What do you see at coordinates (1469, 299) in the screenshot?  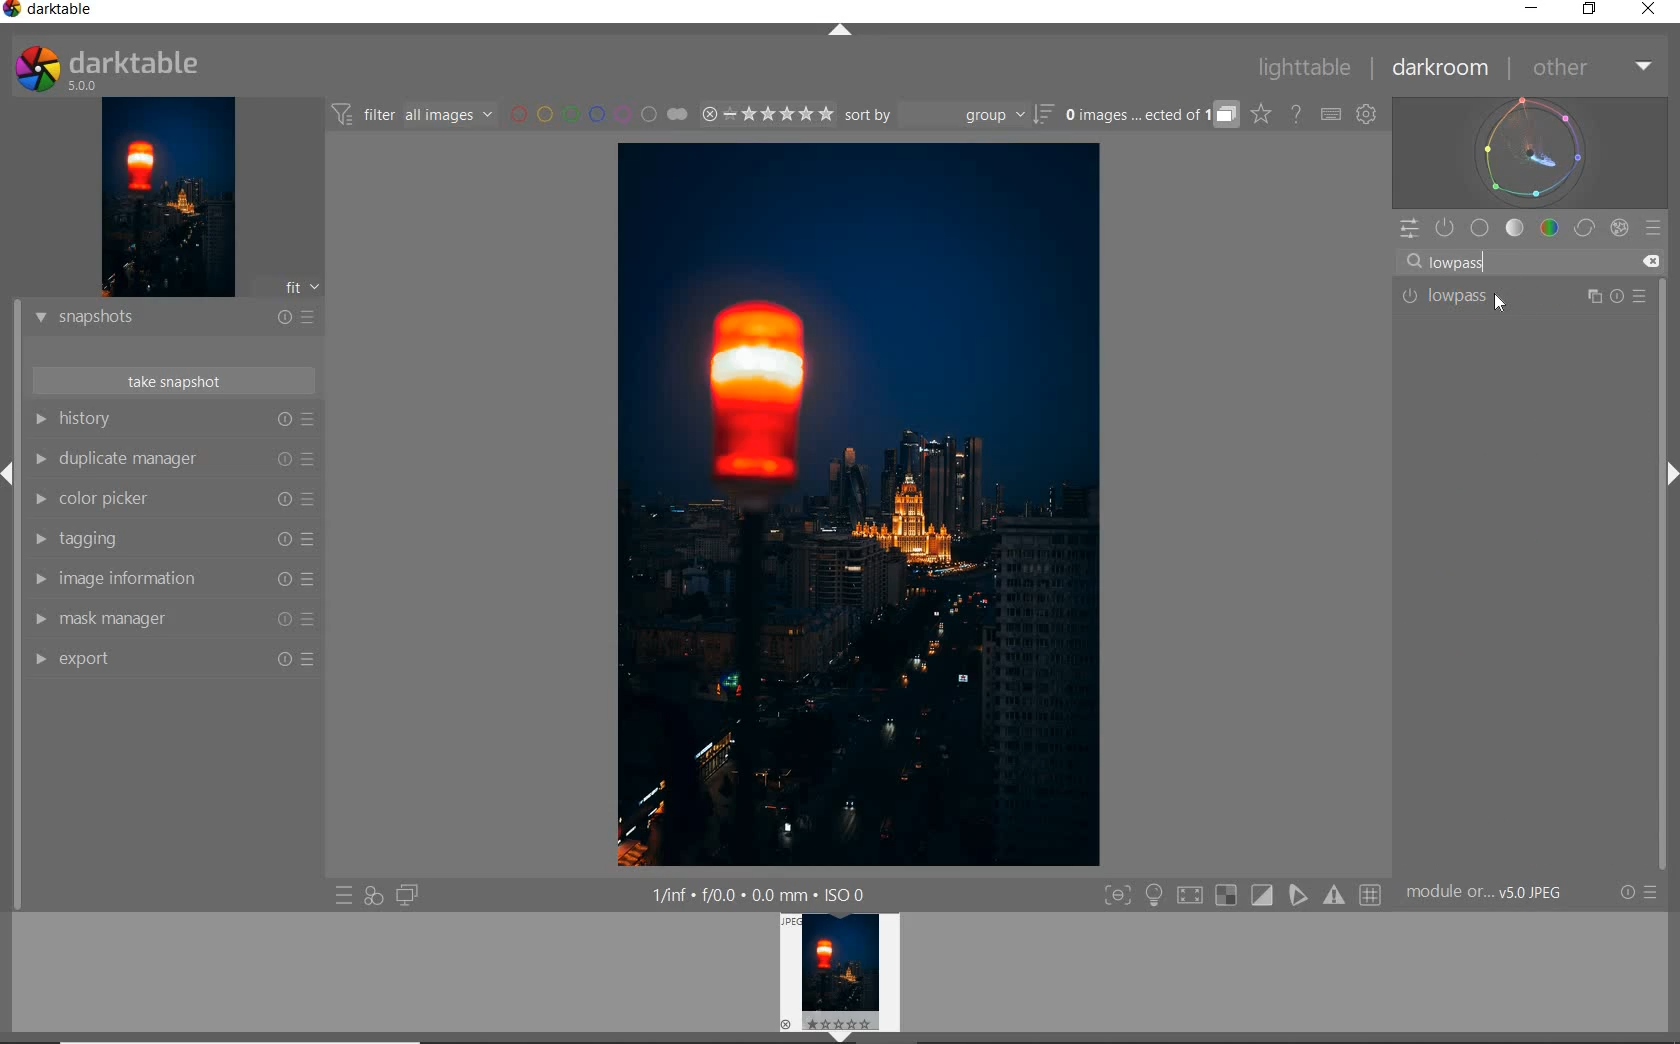 I see `LOWPASS` at bounding box center [1469, 299].